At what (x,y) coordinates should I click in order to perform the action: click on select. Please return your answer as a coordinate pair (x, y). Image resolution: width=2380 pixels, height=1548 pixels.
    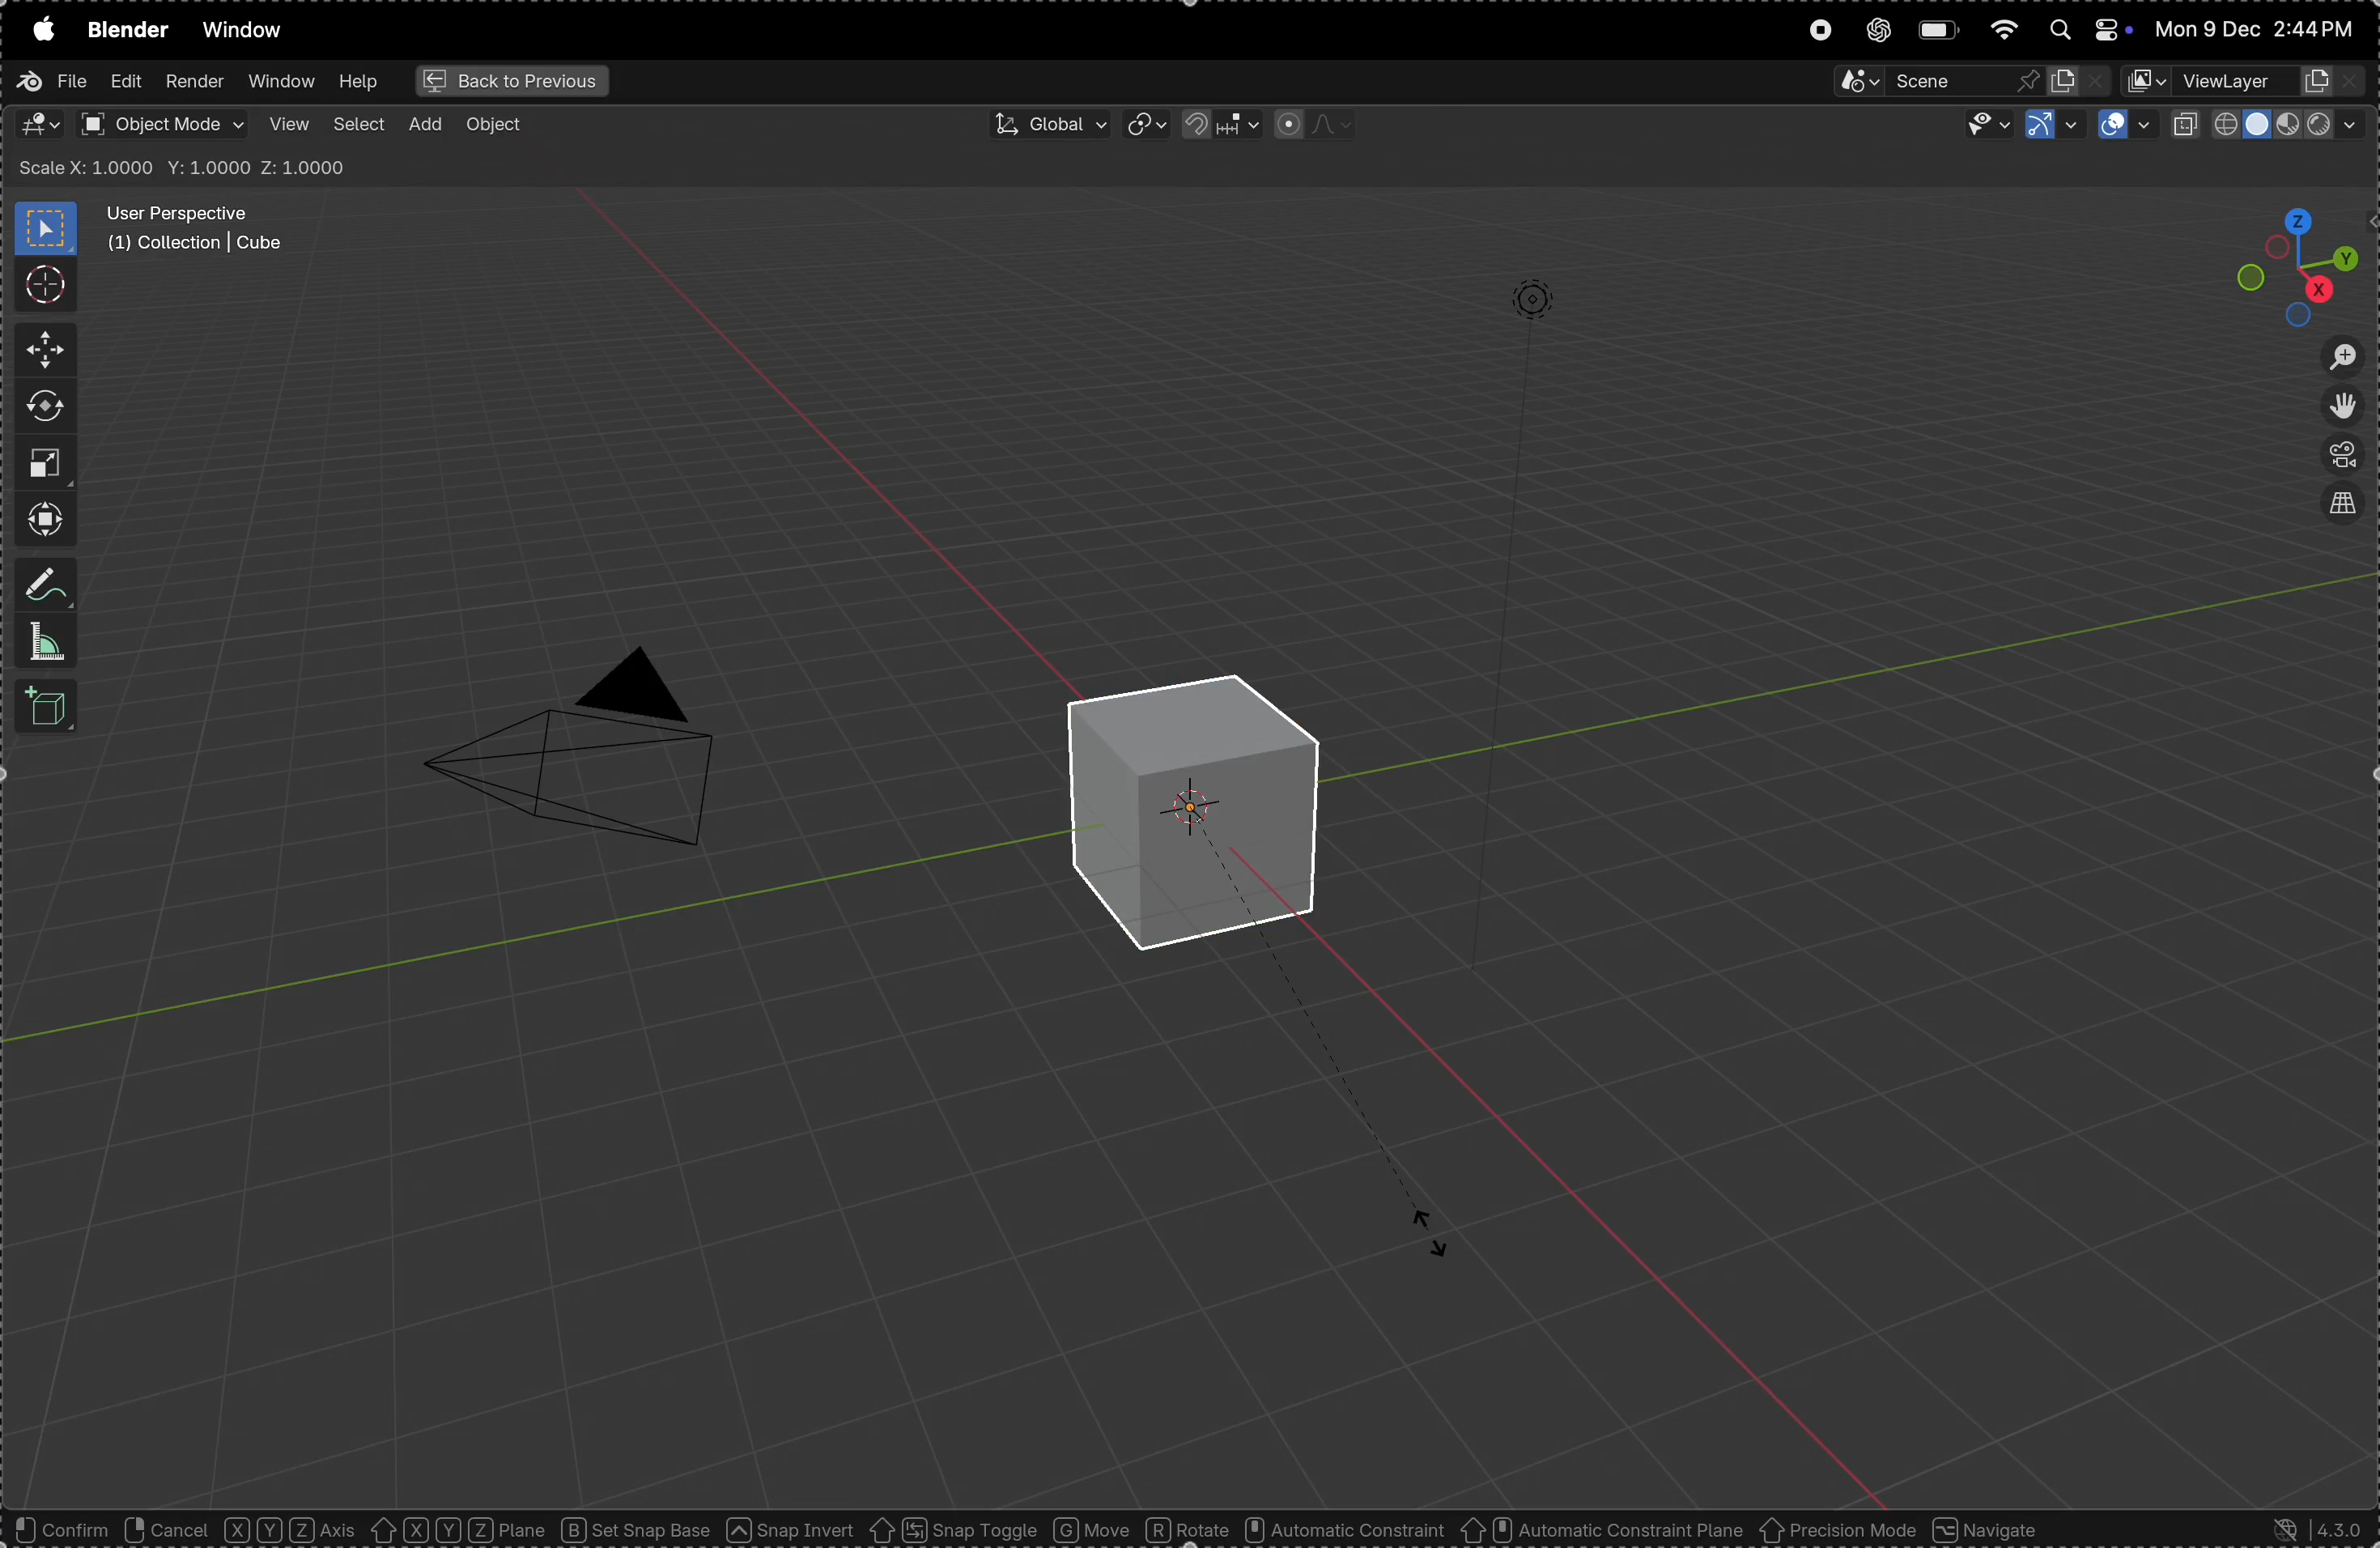
    Looking at the image, I should click on (362, 125).